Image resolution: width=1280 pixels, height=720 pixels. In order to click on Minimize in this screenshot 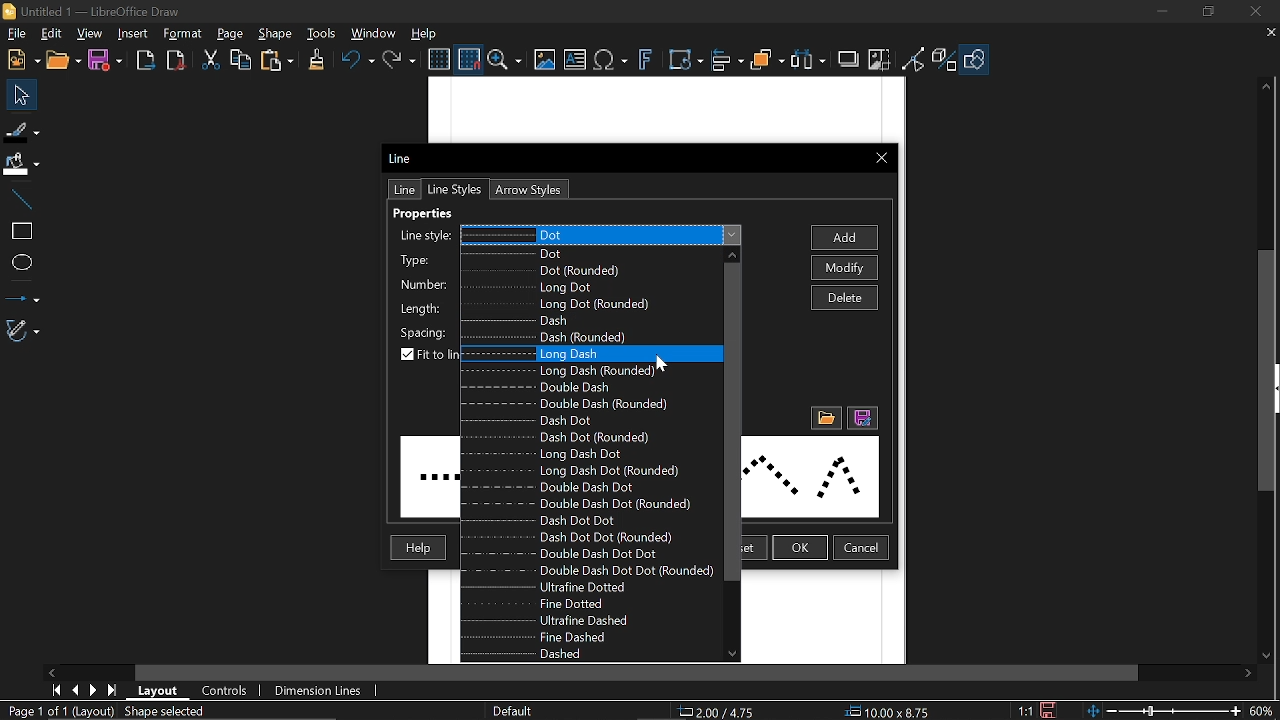, I will do `click(1164, 12)`.